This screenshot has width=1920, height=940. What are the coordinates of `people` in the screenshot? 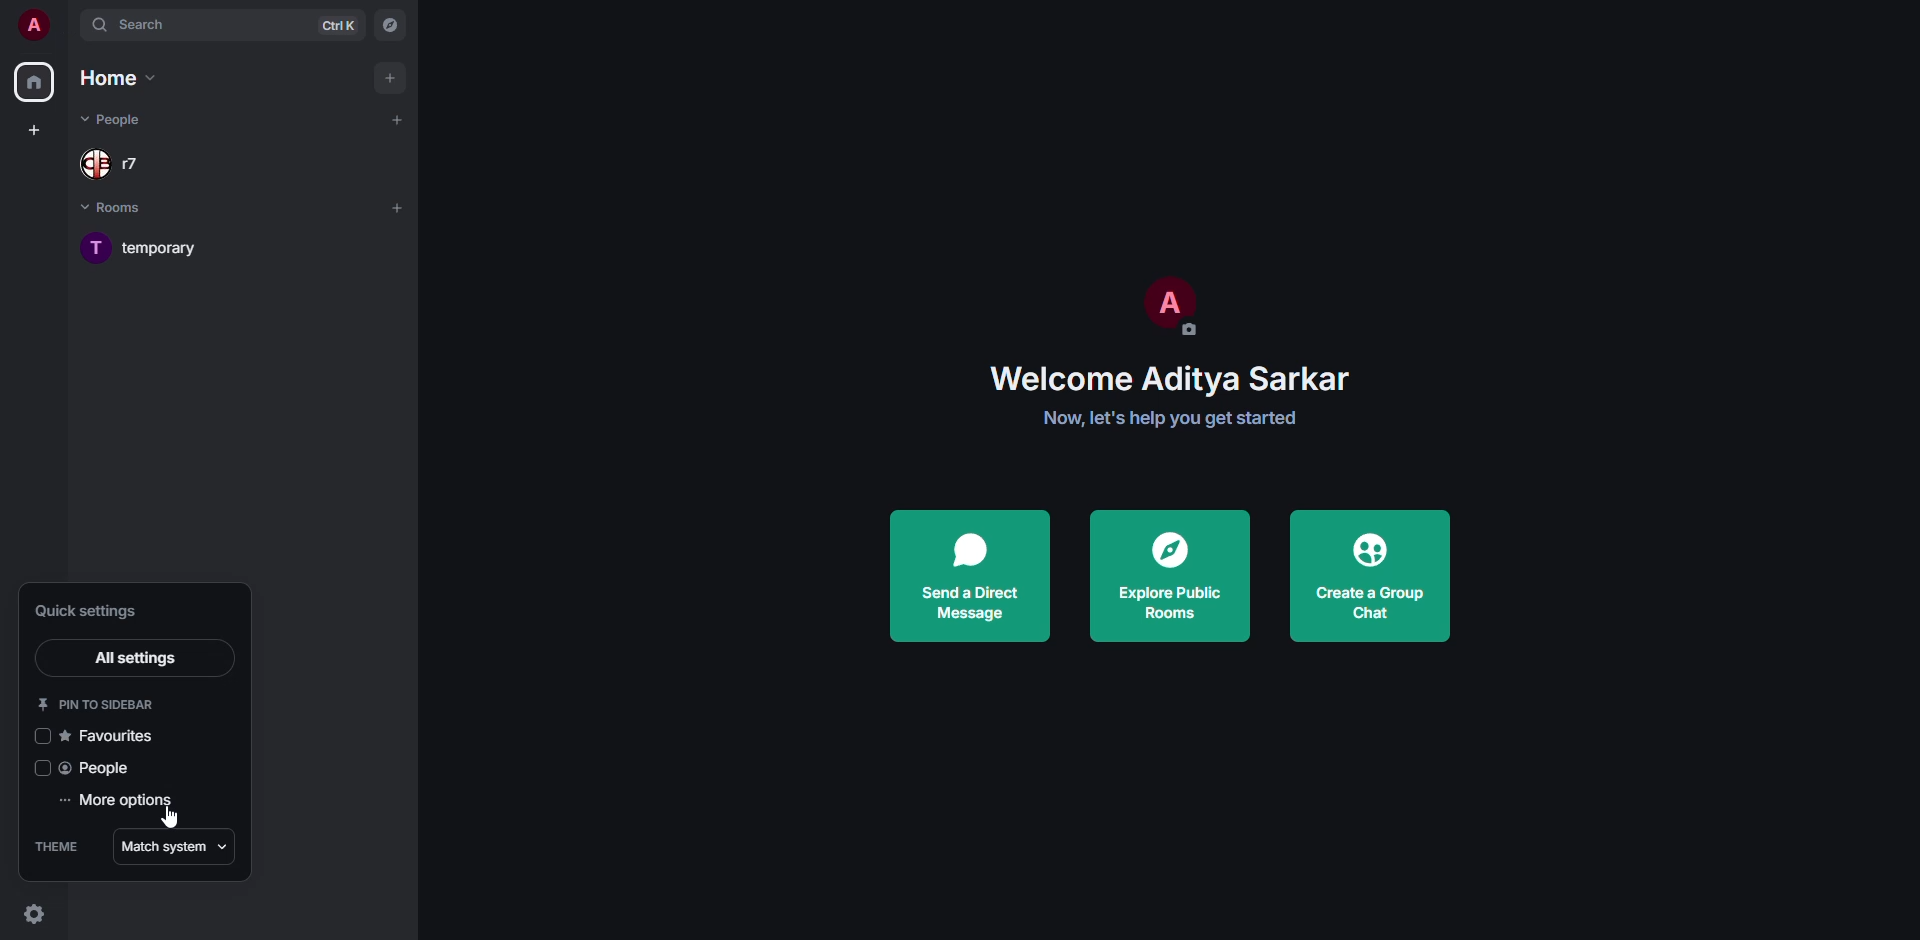 It's located at (115, 118).